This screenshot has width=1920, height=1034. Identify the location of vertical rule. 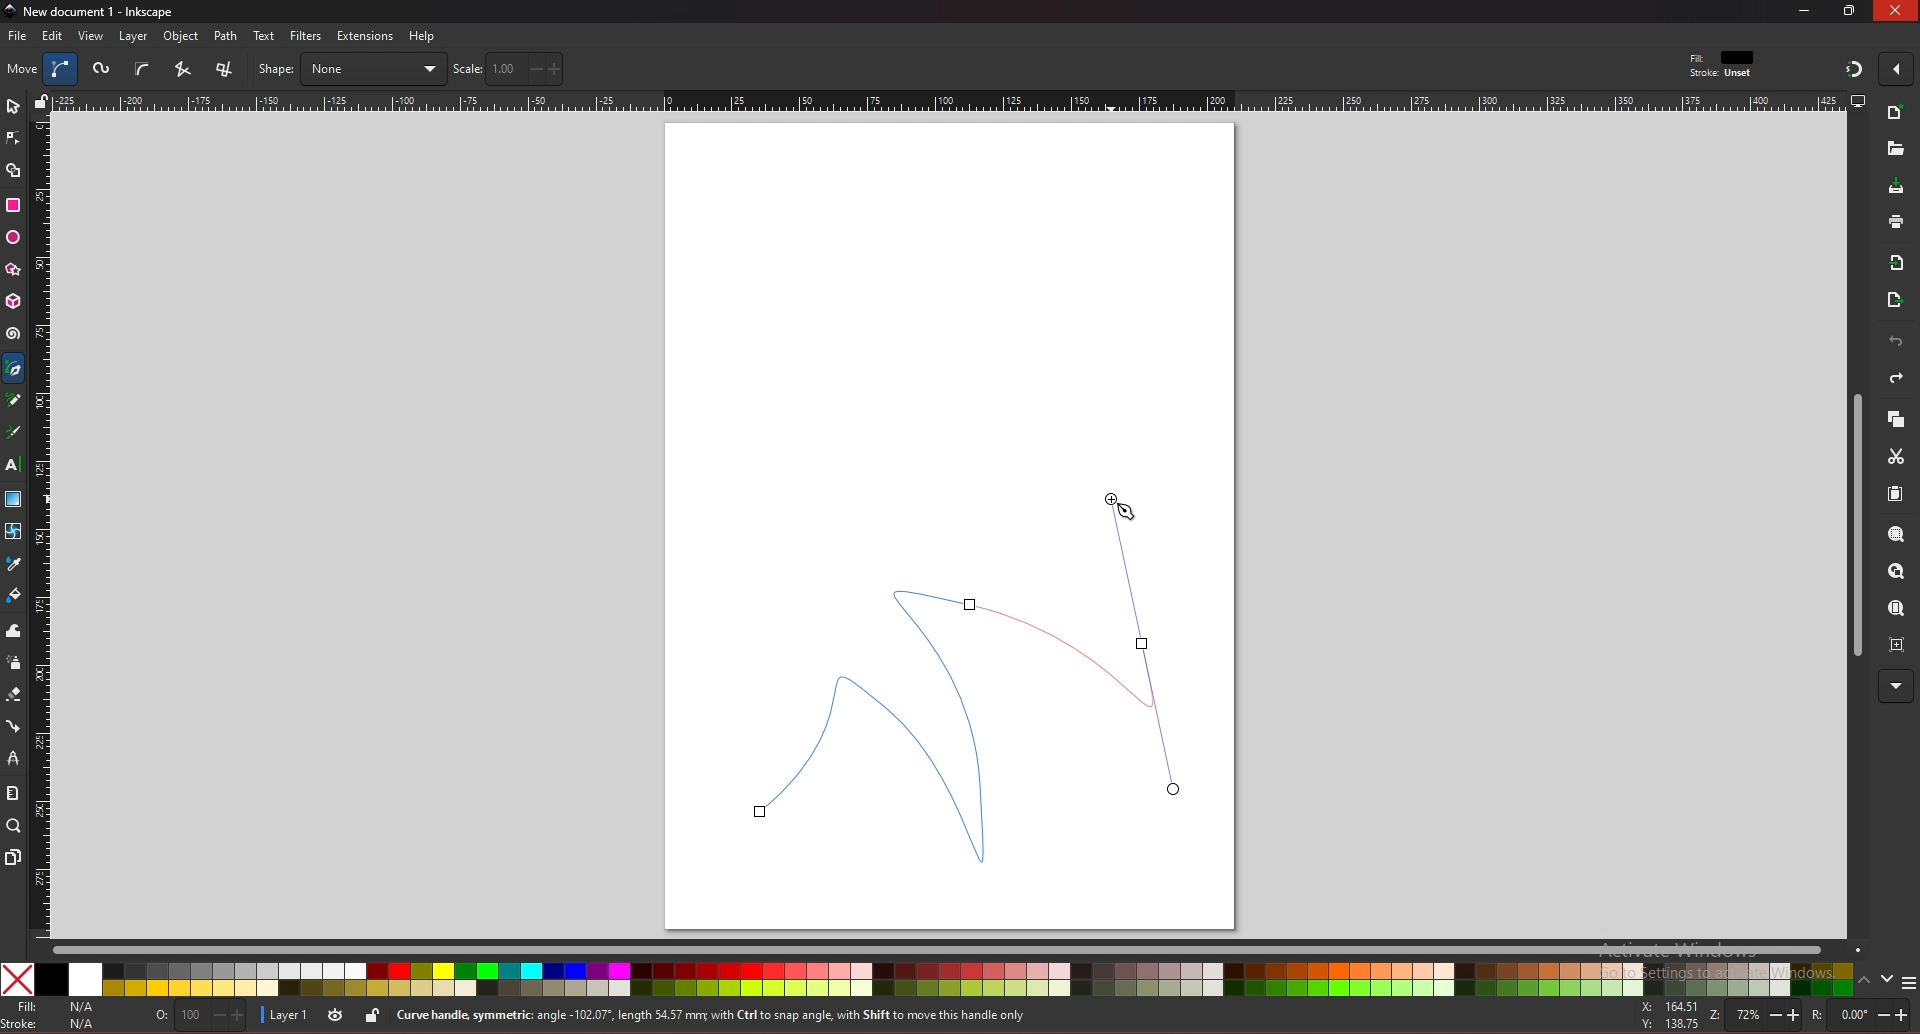
(40, 528).